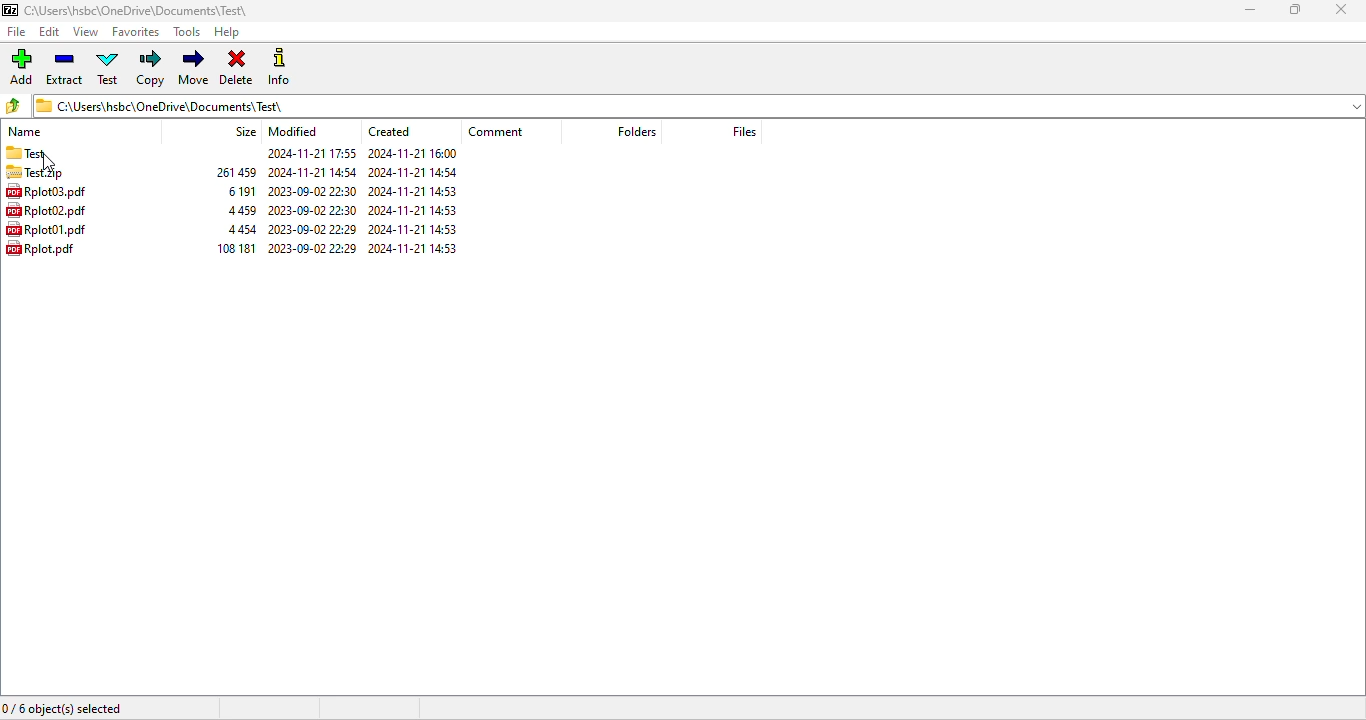 The width and height of the screenshot is (1366, 720). I want to click on size, so click(245, 131).